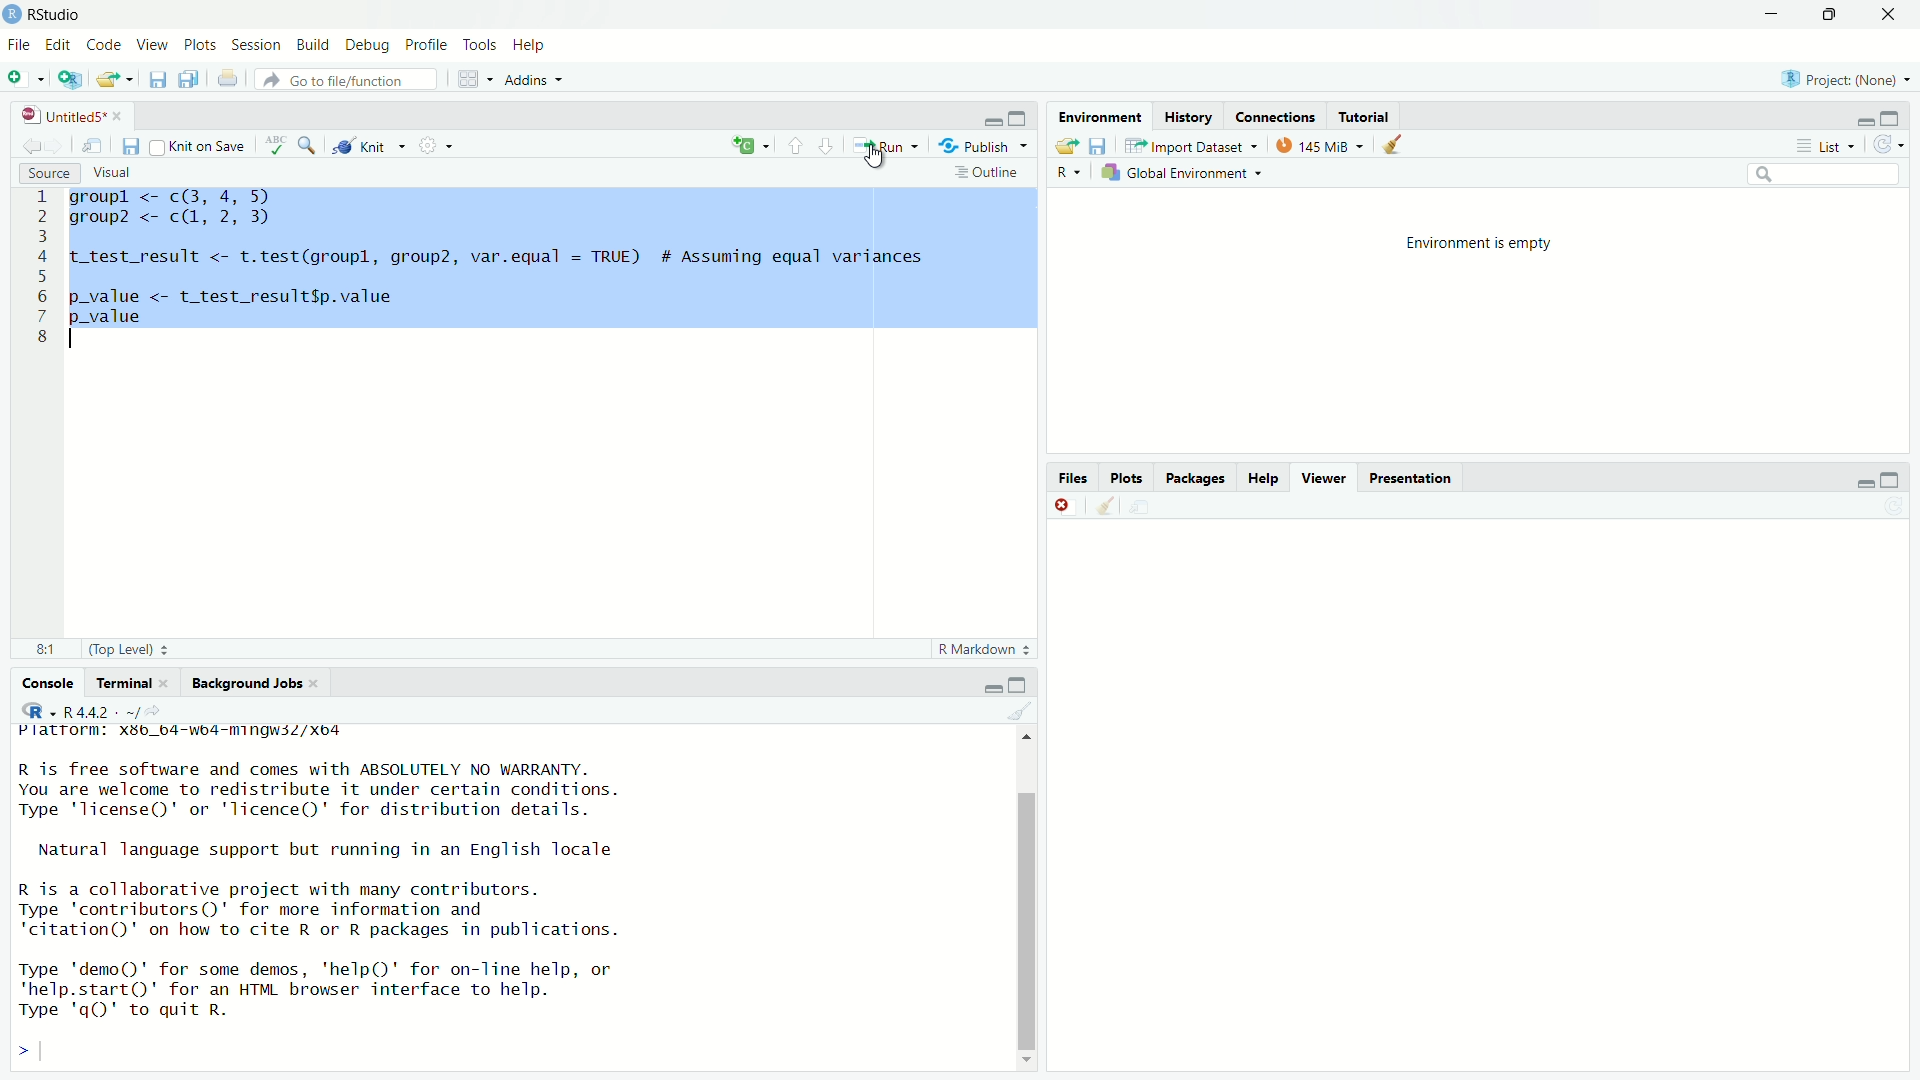 This screenshot has height=1080, width=1920. What do you see at coordinates (1070, 173) in the screenshot?
I see `` at bounding box center [1070, 173].